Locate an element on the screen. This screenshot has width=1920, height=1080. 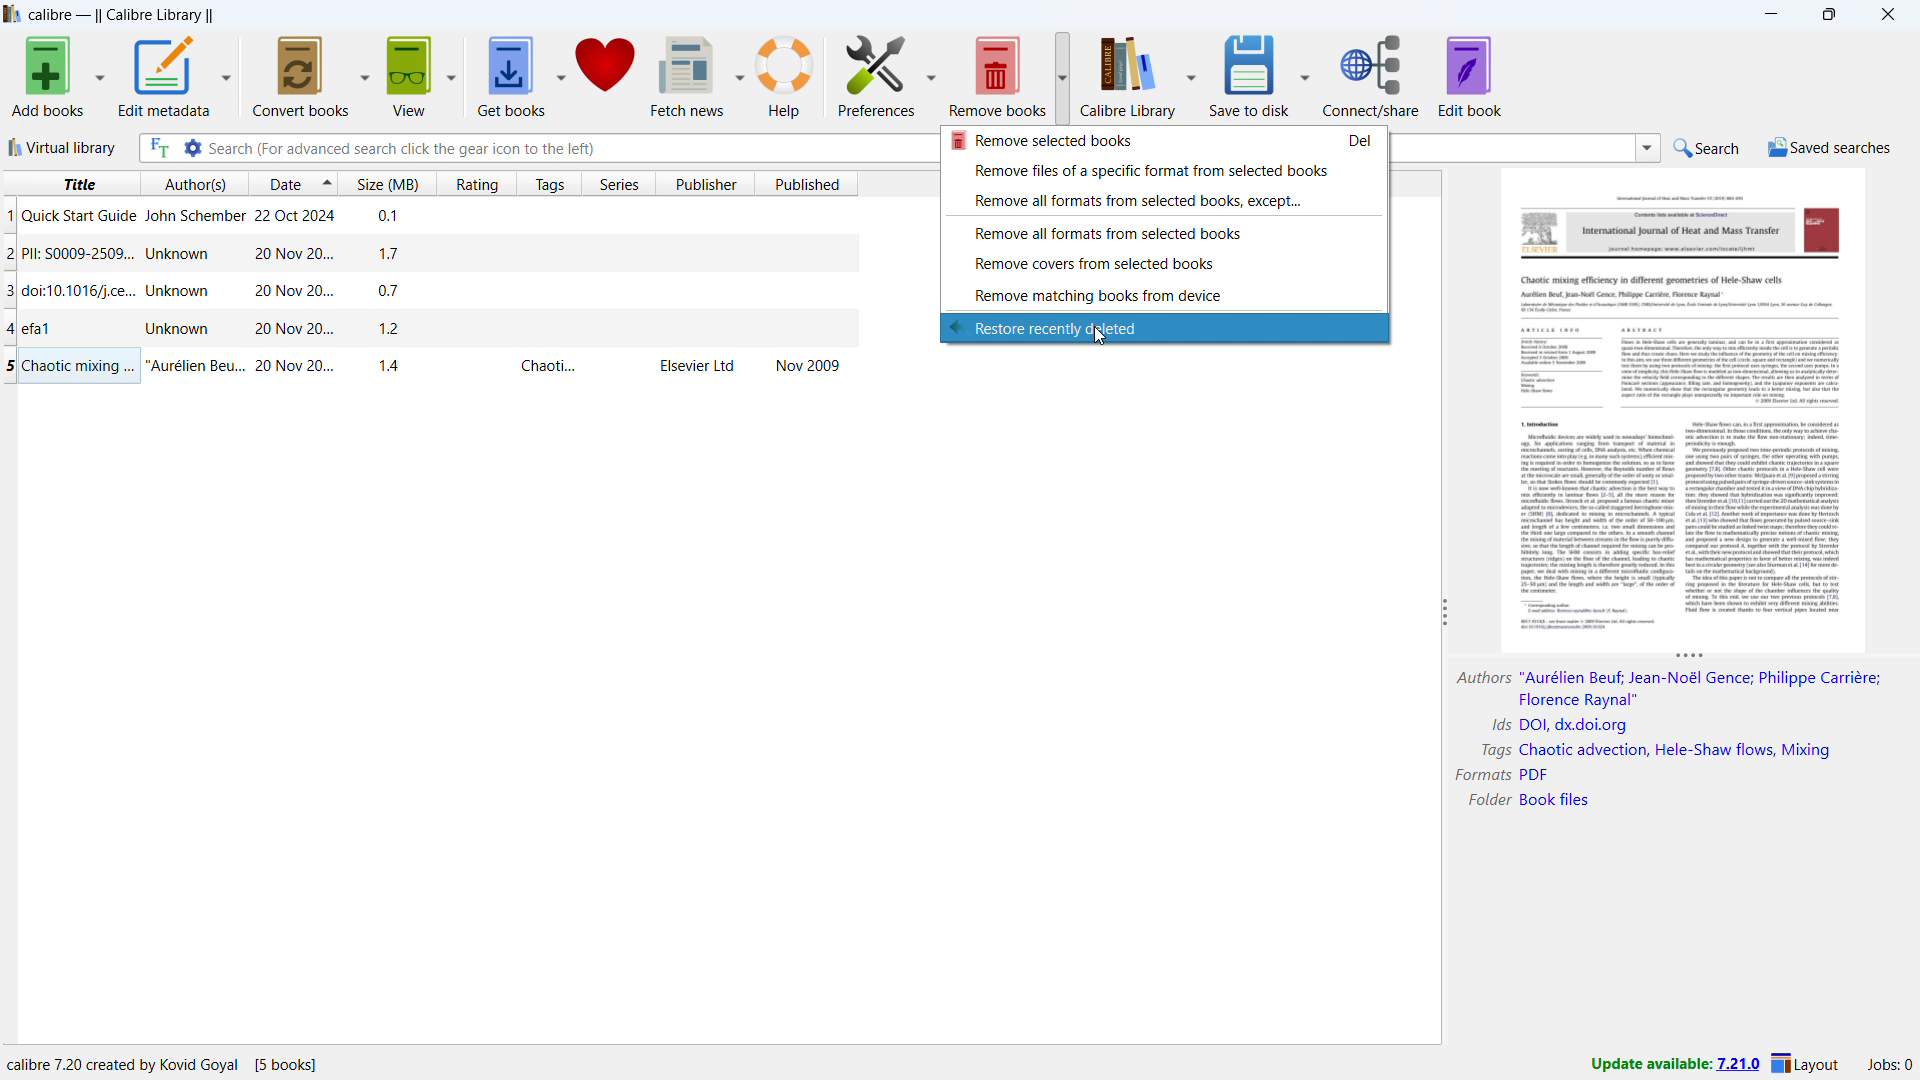
virtual library is located at coordinates (61, 146).